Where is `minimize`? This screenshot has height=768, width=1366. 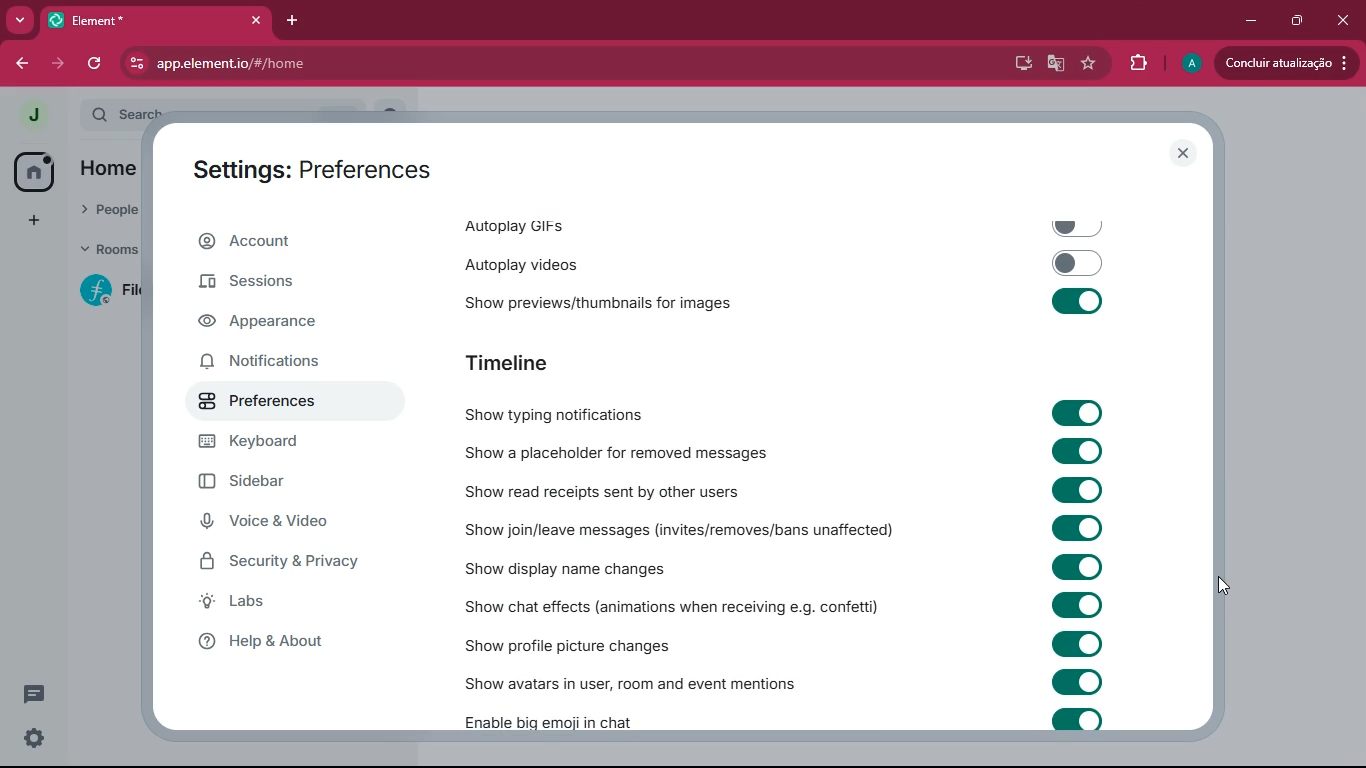 minimize is located at coordinates (1251, 21).